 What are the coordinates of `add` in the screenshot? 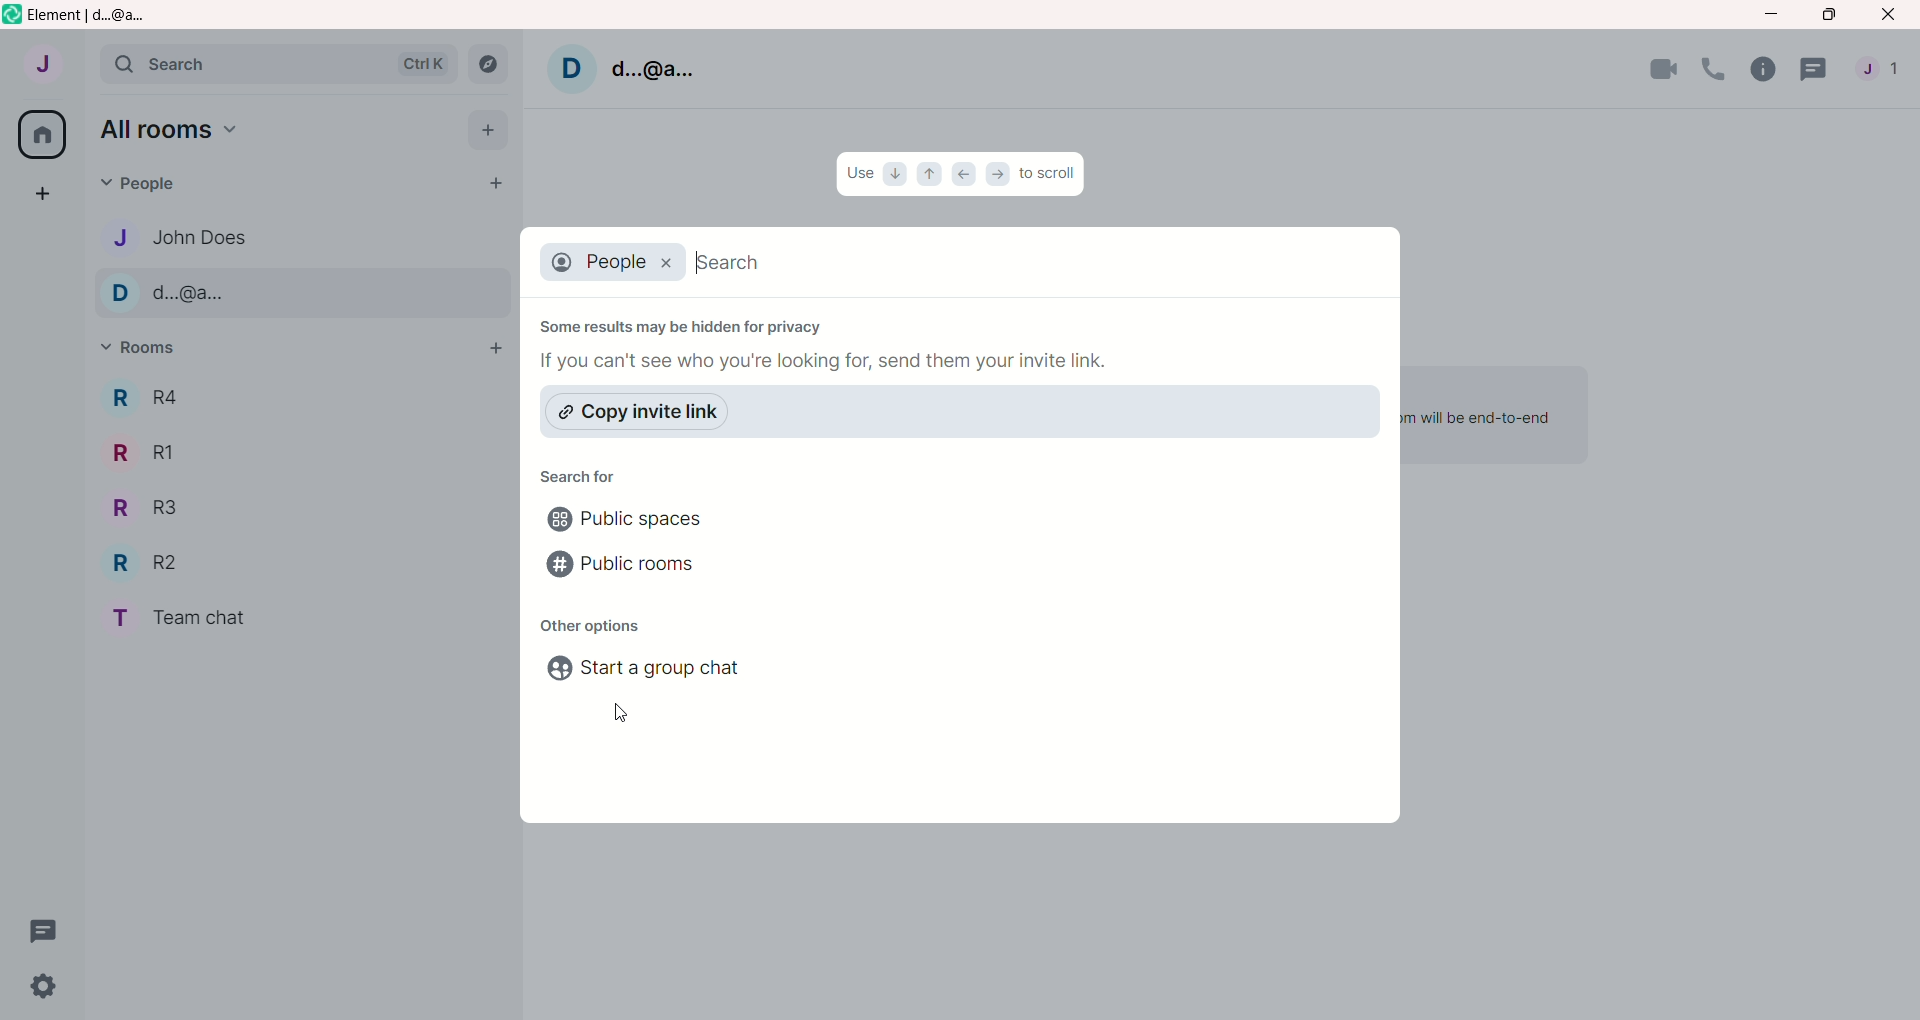 It's located at (490, 351).